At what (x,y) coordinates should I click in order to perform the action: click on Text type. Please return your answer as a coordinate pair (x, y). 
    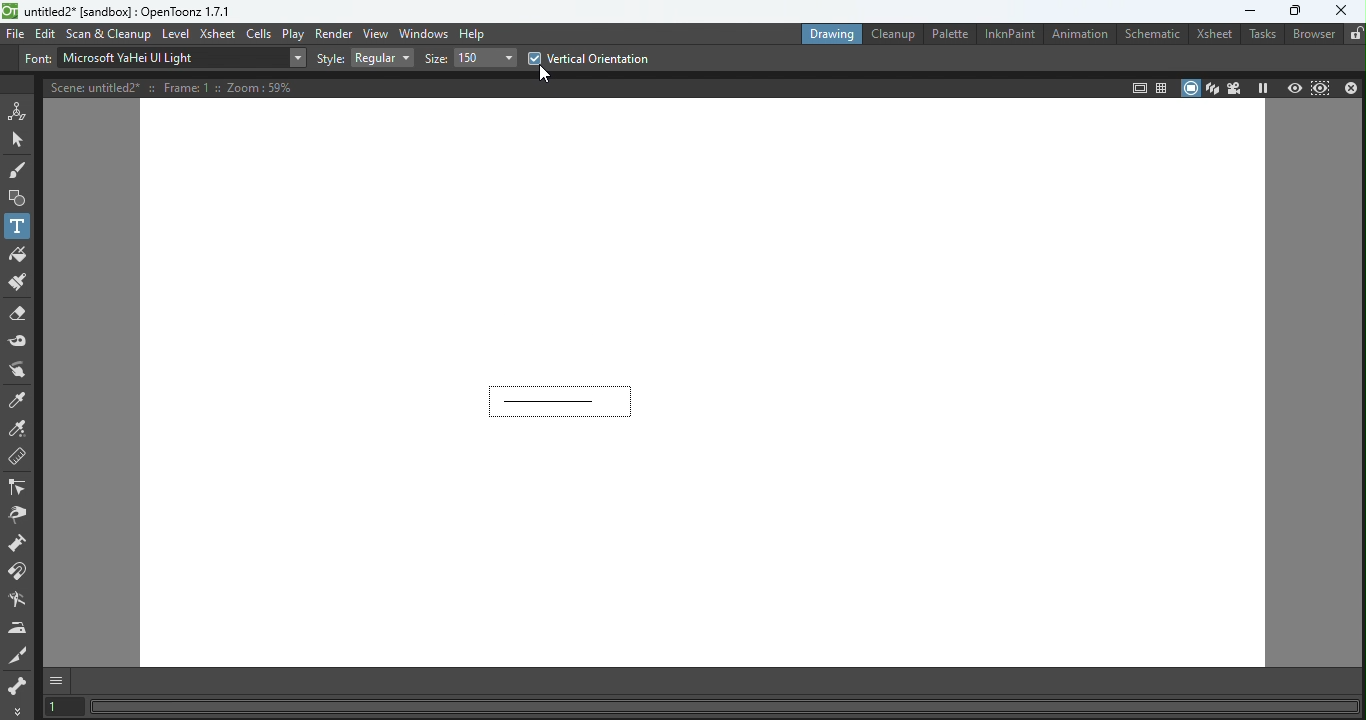
    Looking at the image, I should click on (171, 58).